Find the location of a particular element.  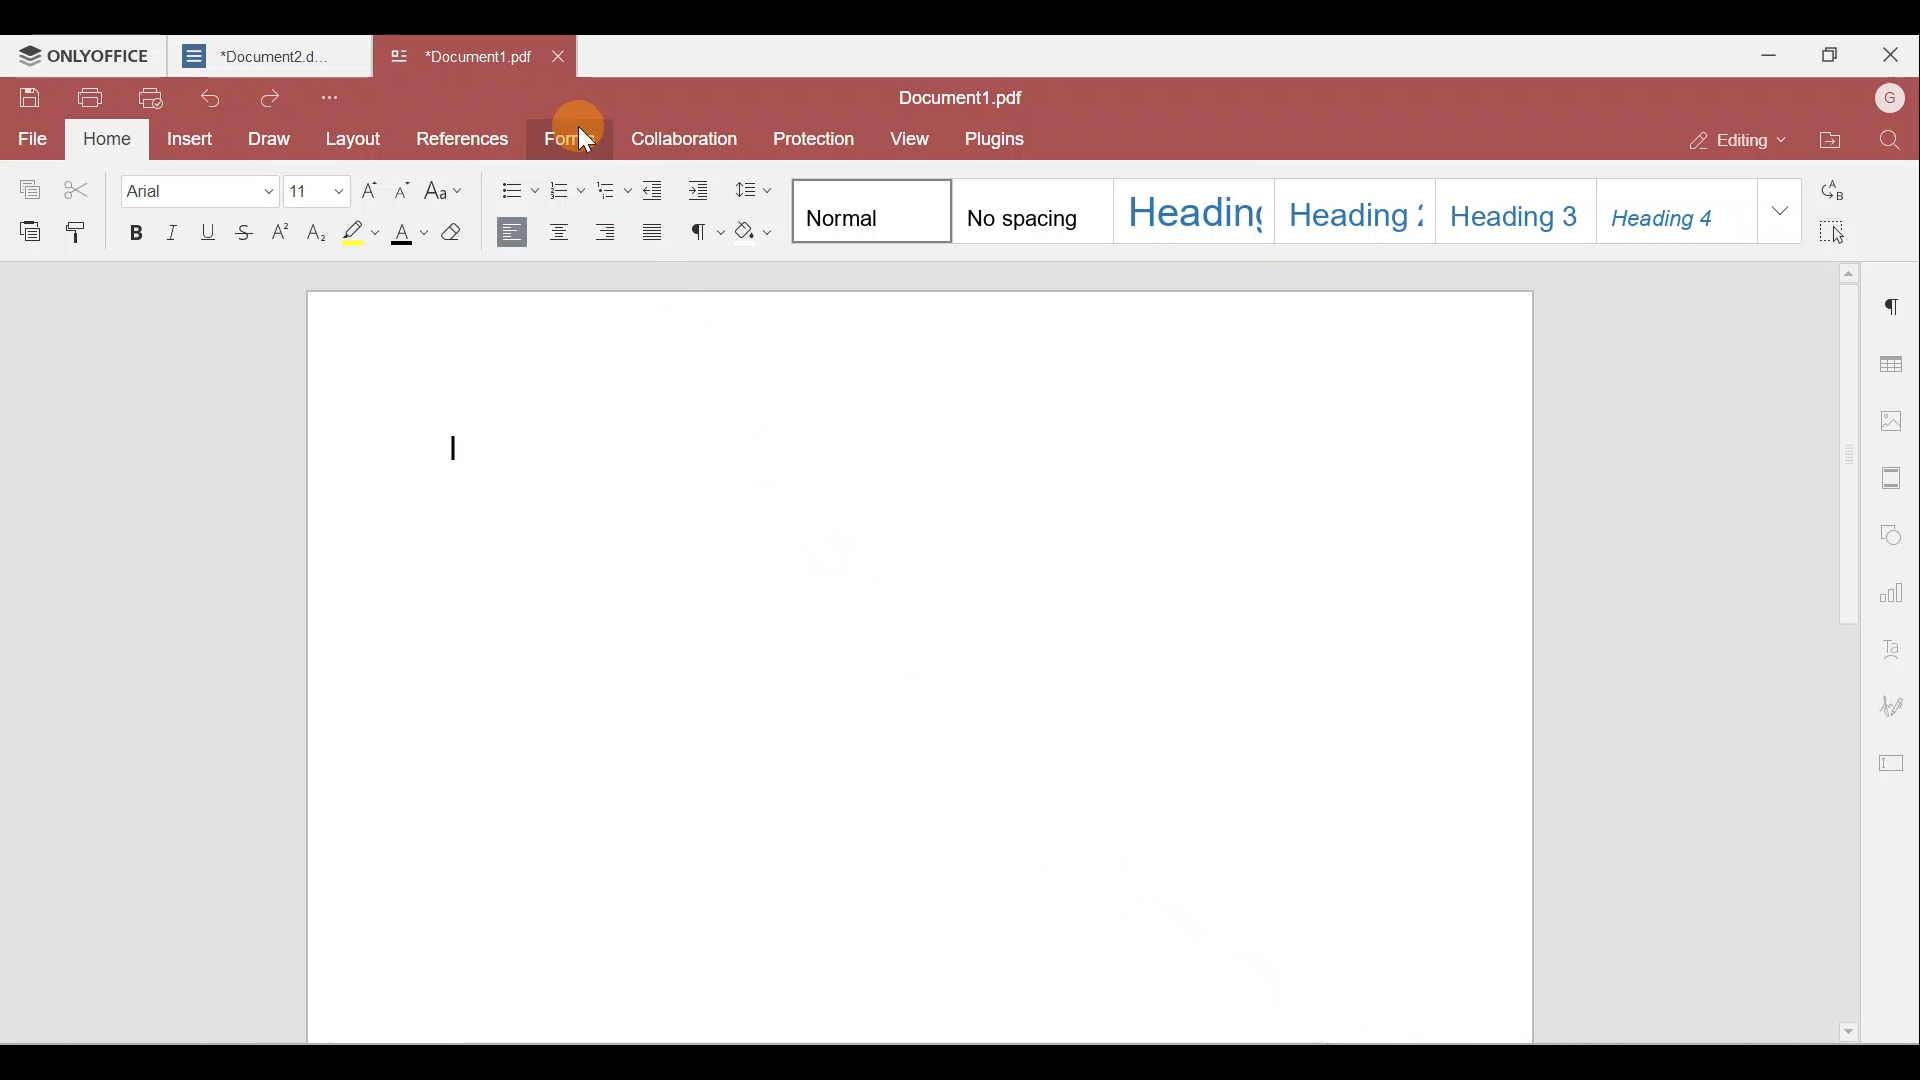

Numbering is located at coordinates (568, 191).